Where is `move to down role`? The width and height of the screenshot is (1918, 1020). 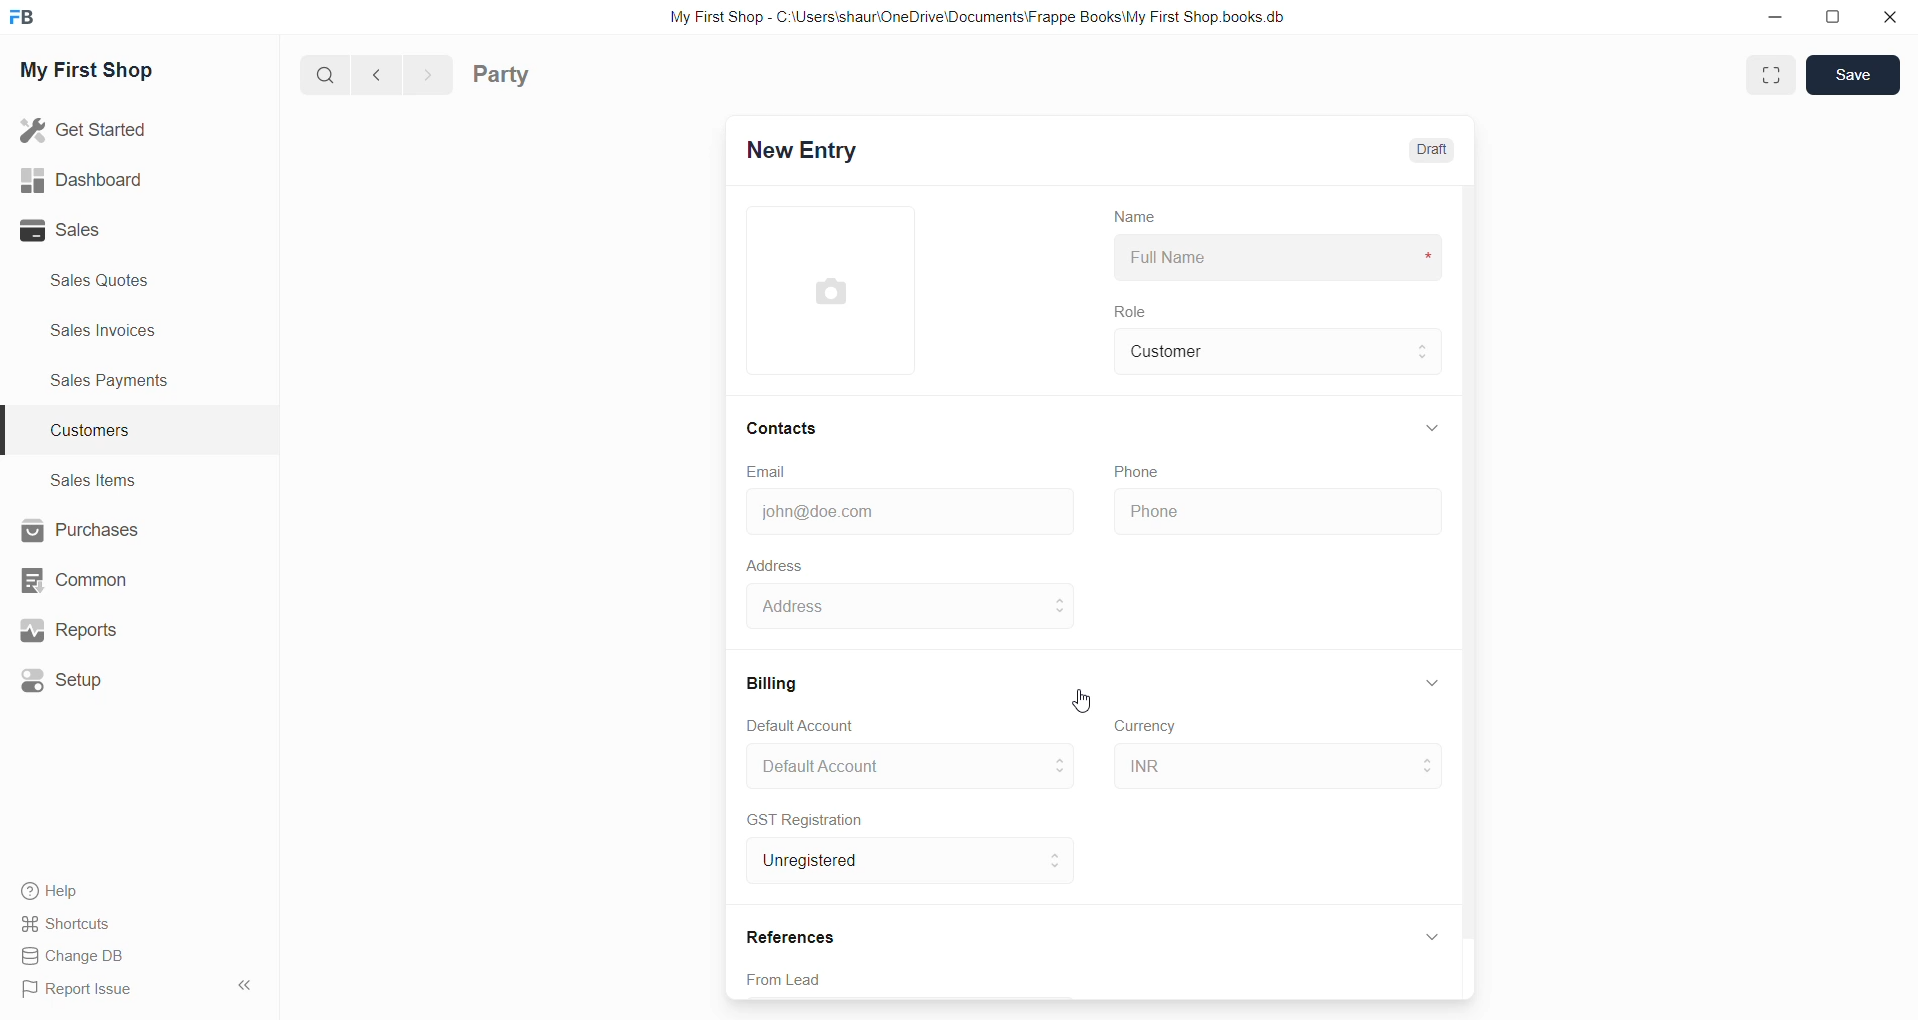
move to down role is located at coordinates (1426, 364).